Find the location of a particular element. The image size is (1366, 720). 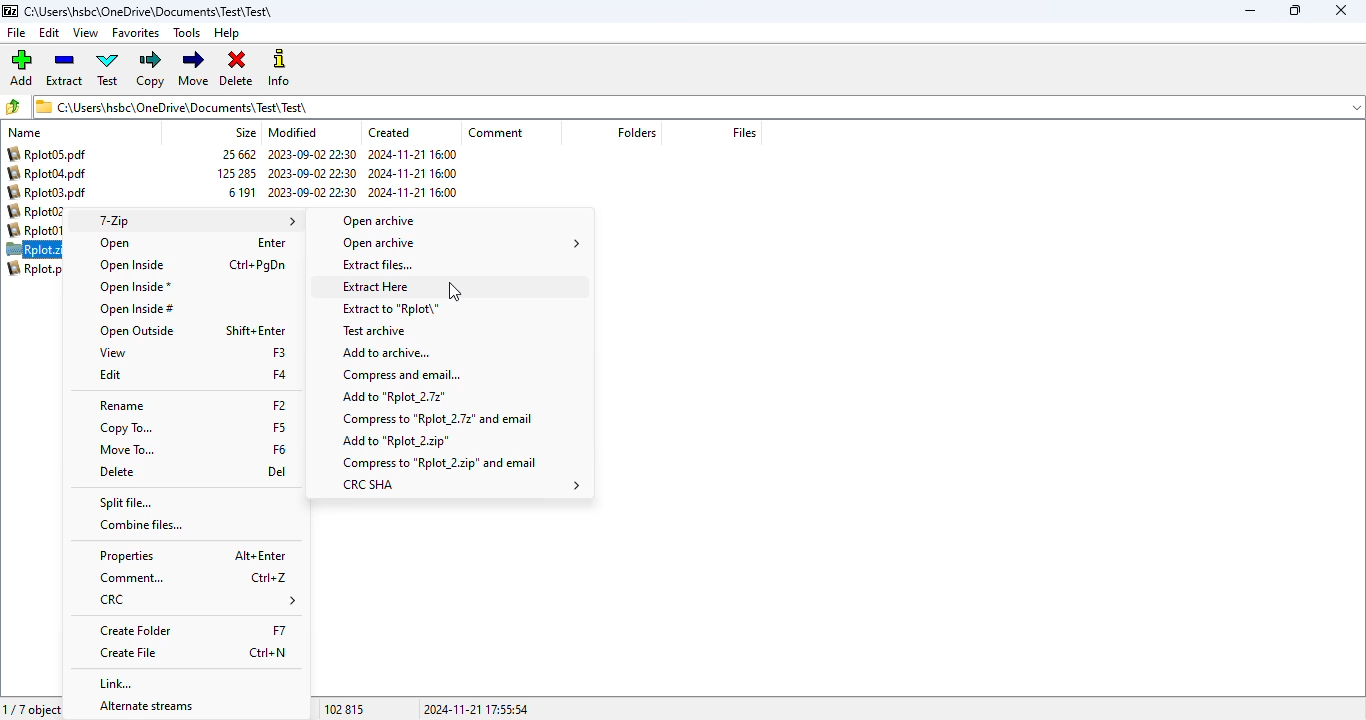

102 815 is located at coordinates (344, 709).